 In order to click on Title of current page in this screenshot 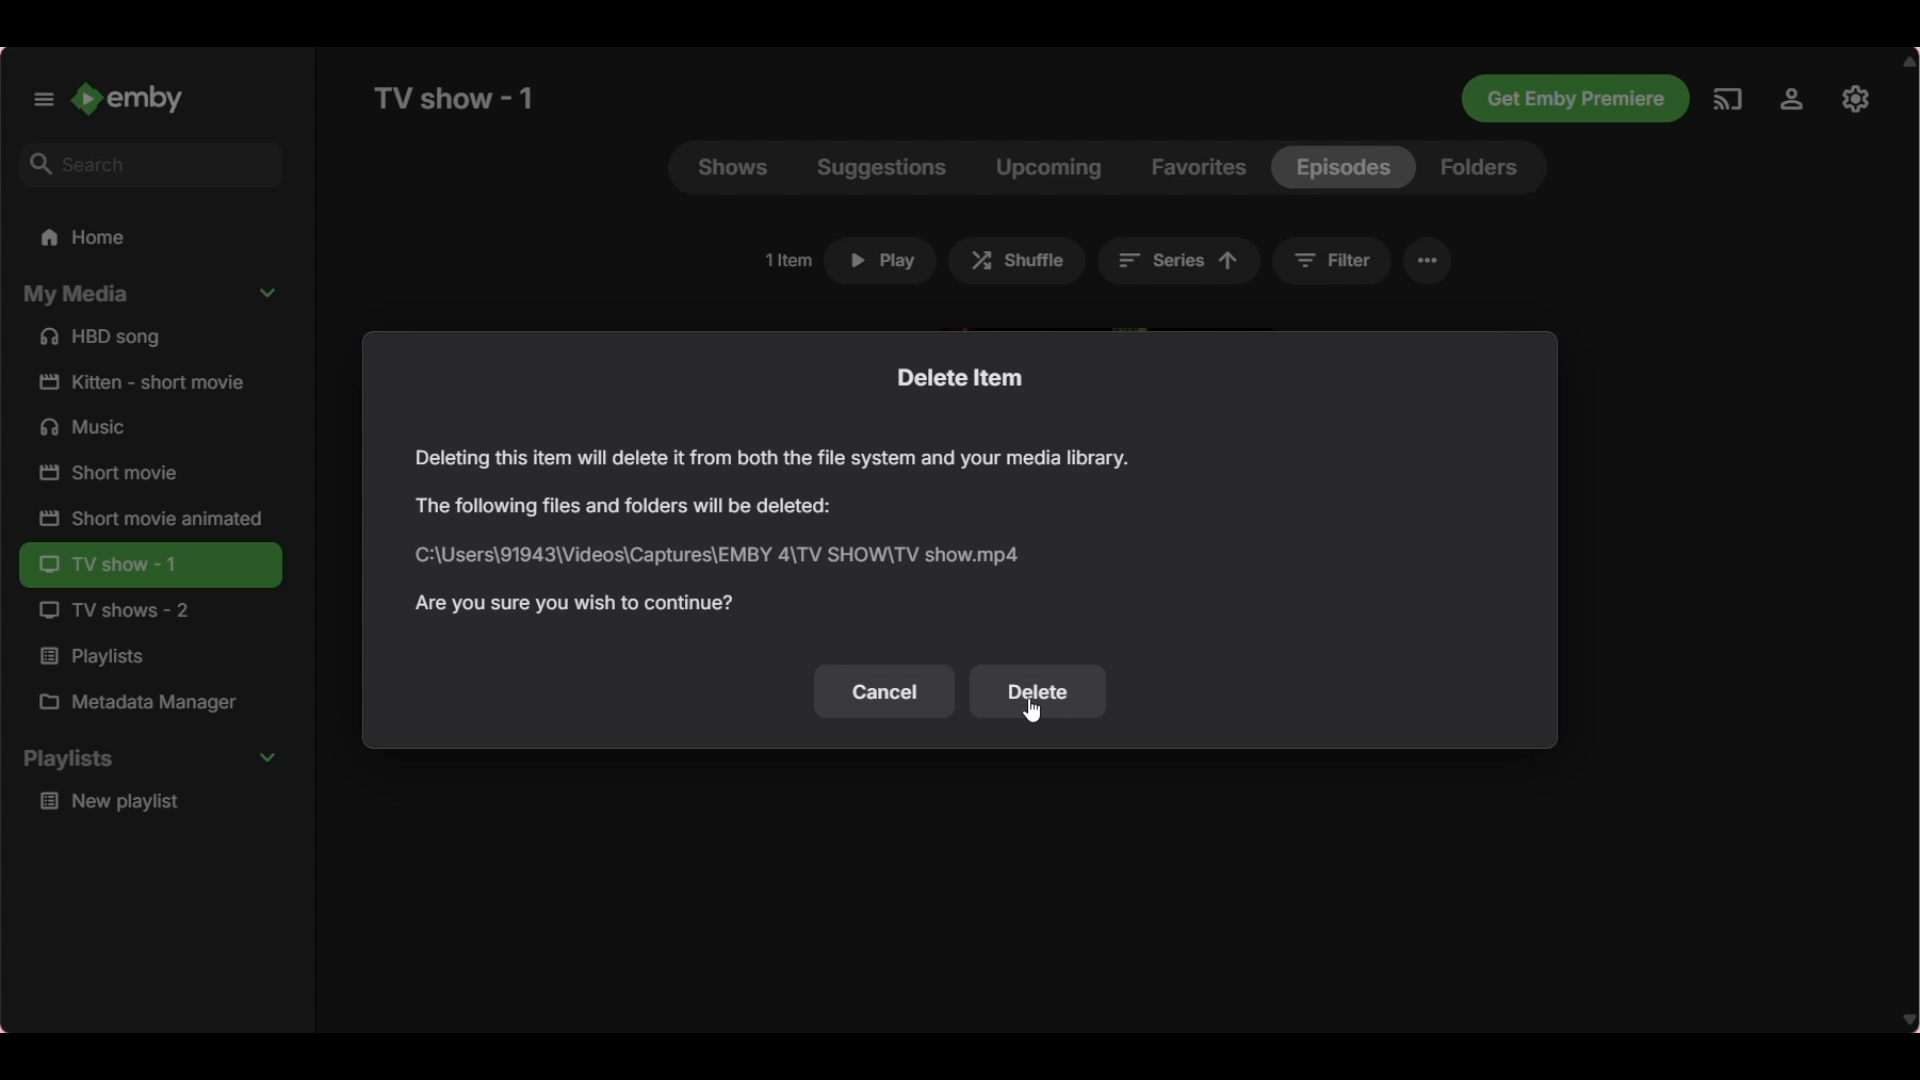, I will do `click(453, 98)`.